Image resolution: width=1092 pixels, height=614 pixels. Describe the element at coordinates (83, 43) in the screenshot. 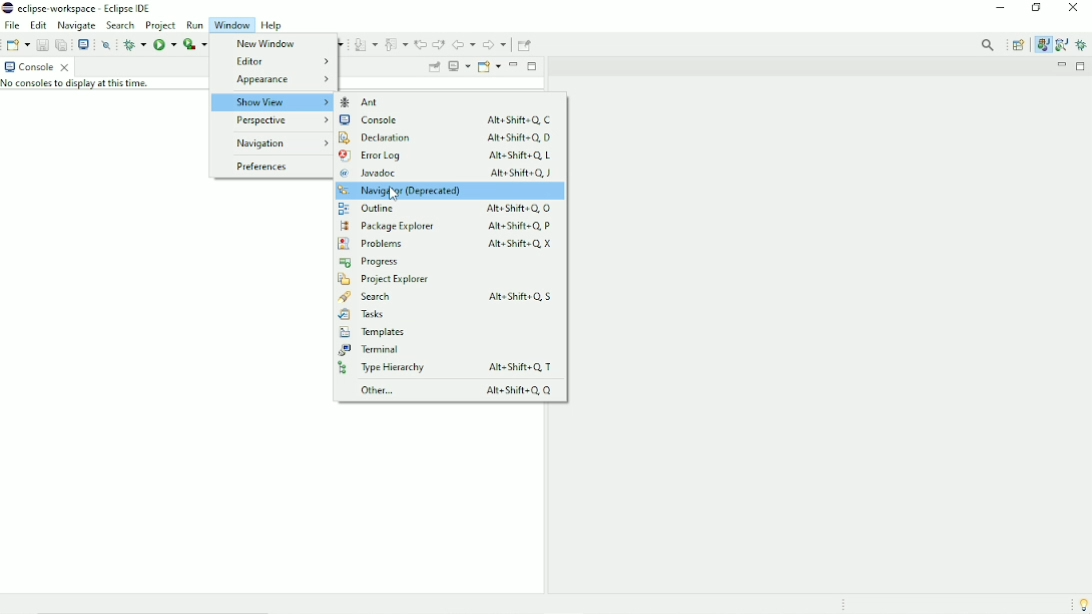

I see `Open a terminal` at that location.